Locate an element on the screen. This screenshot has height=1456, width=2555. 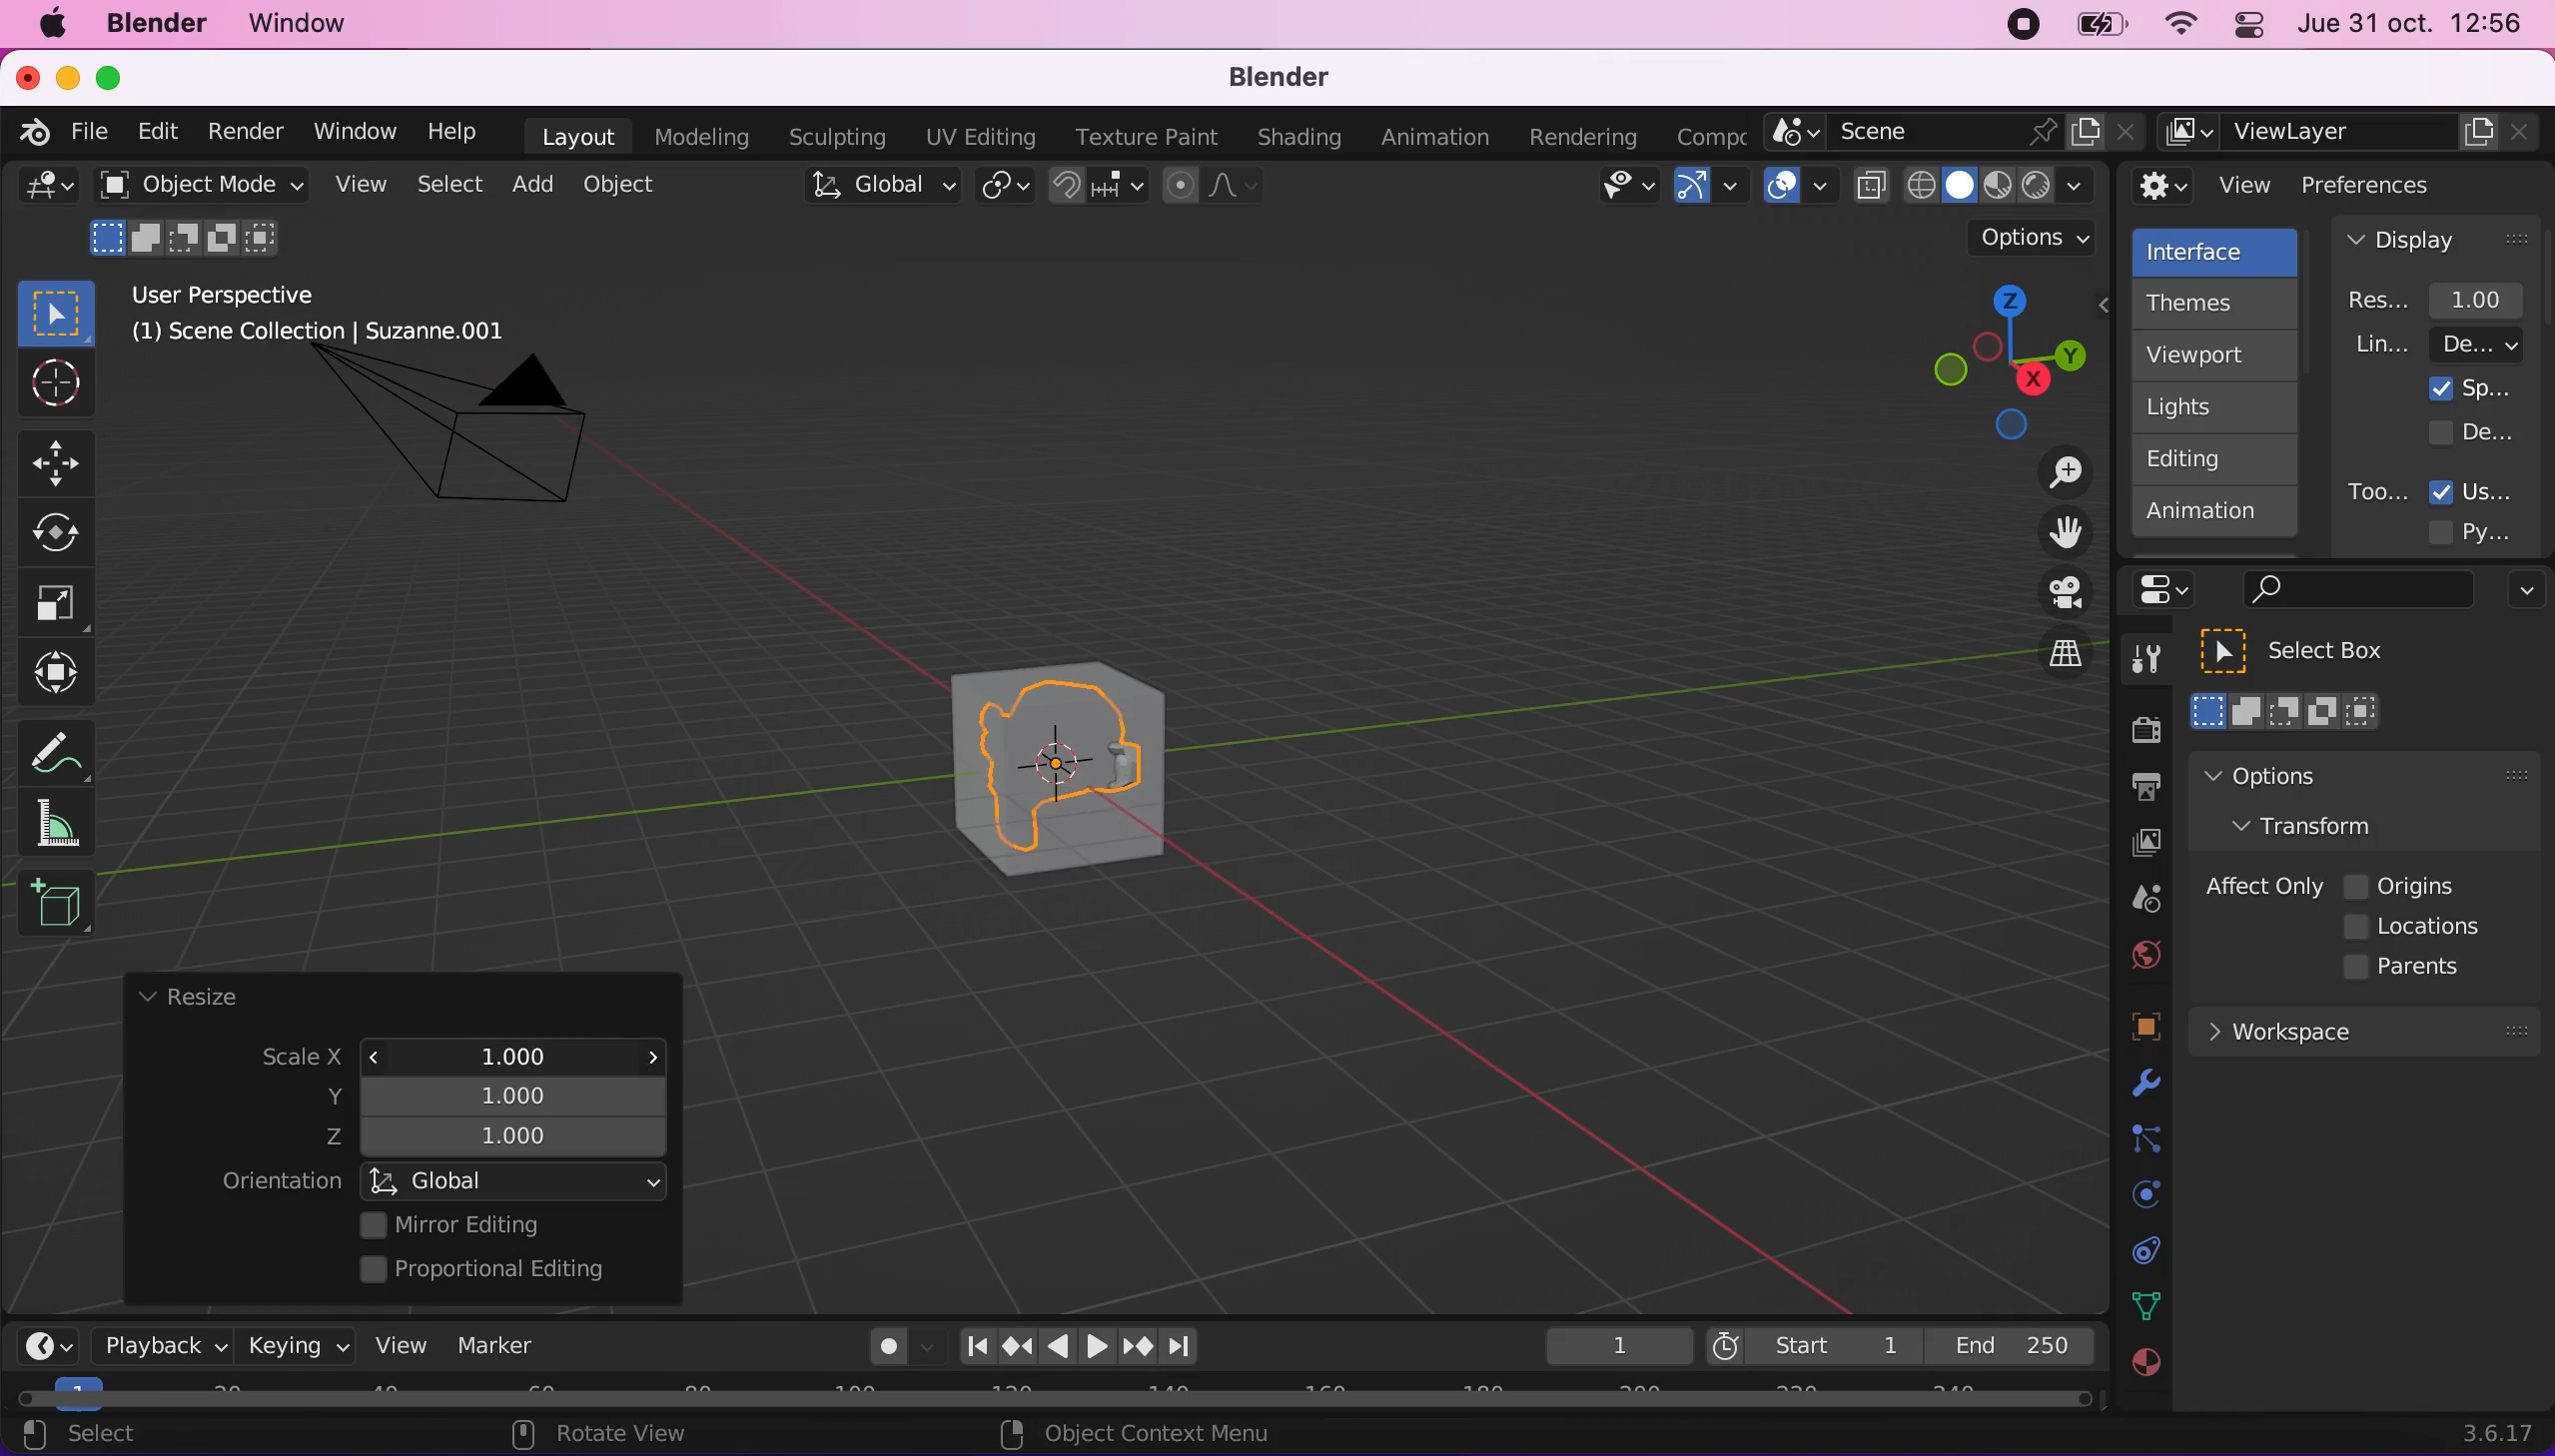
transform pivot point is located at coordinates (1008, 188).